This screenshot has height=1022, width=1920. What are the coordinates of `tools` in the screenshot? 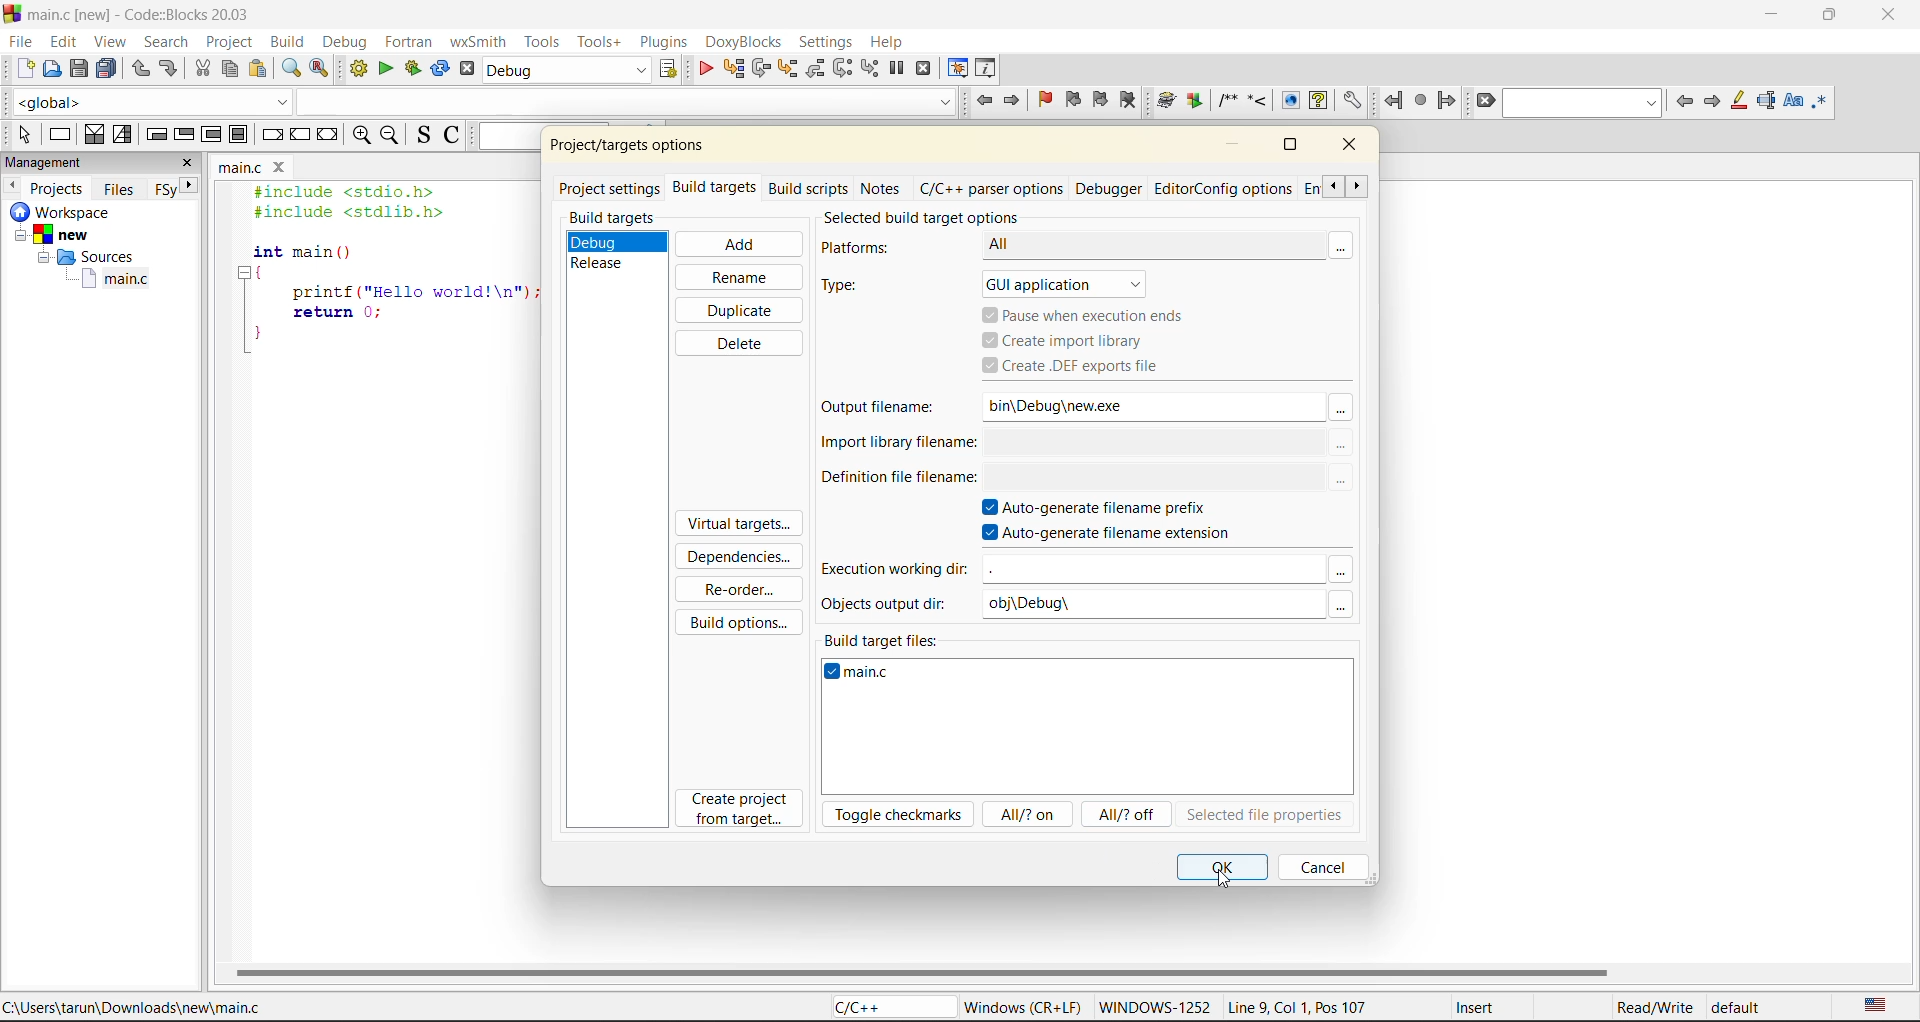 It's located at (545, 42).